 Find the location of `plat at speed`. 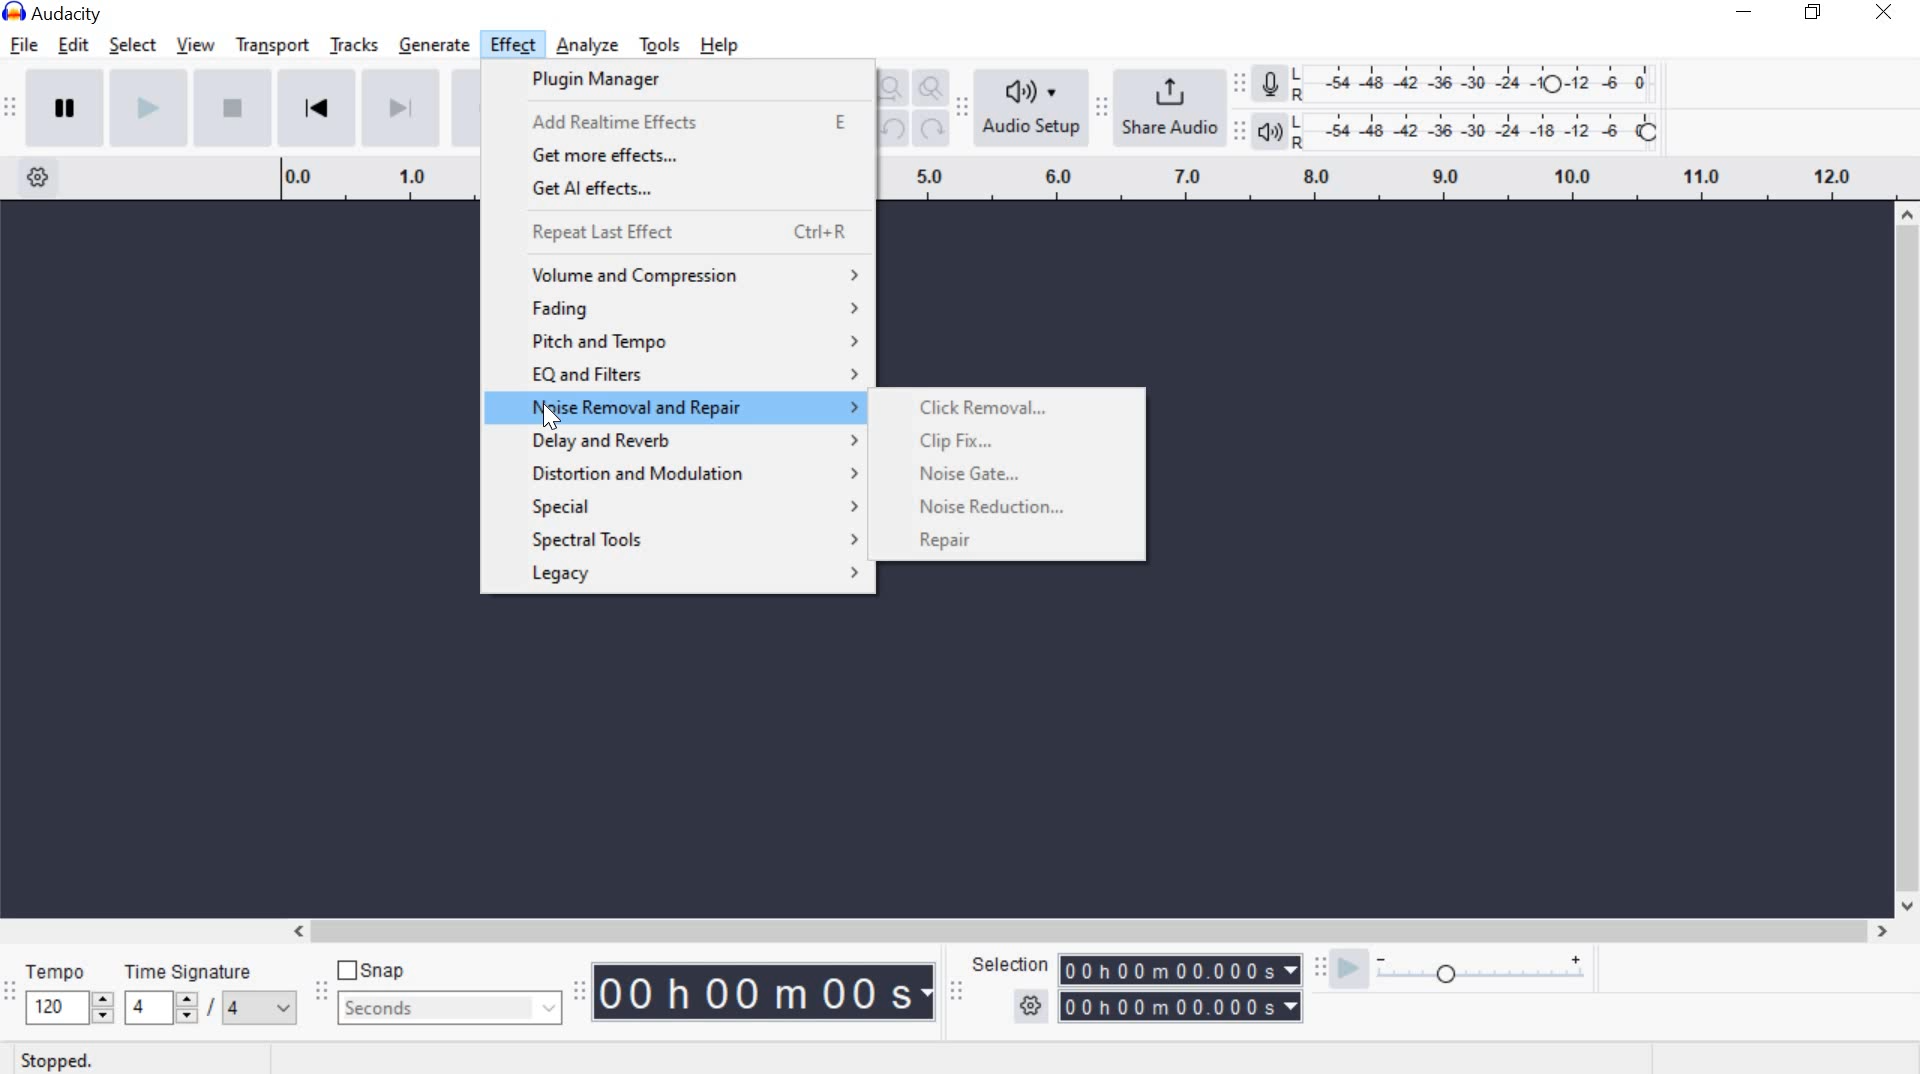

plat at speed is located at coordinates (1486, 975).